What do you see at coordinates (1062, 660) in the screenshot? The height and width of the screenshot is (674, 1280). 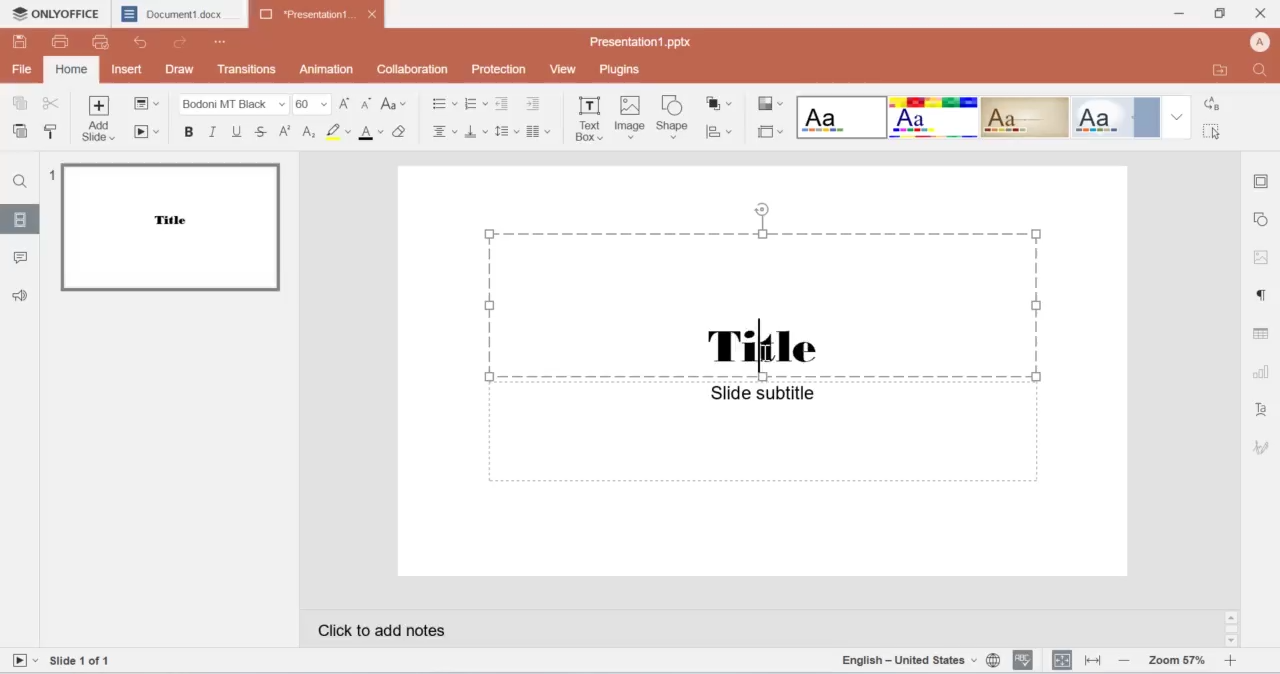 I see `alignment` at bounding box center [1062, 660].